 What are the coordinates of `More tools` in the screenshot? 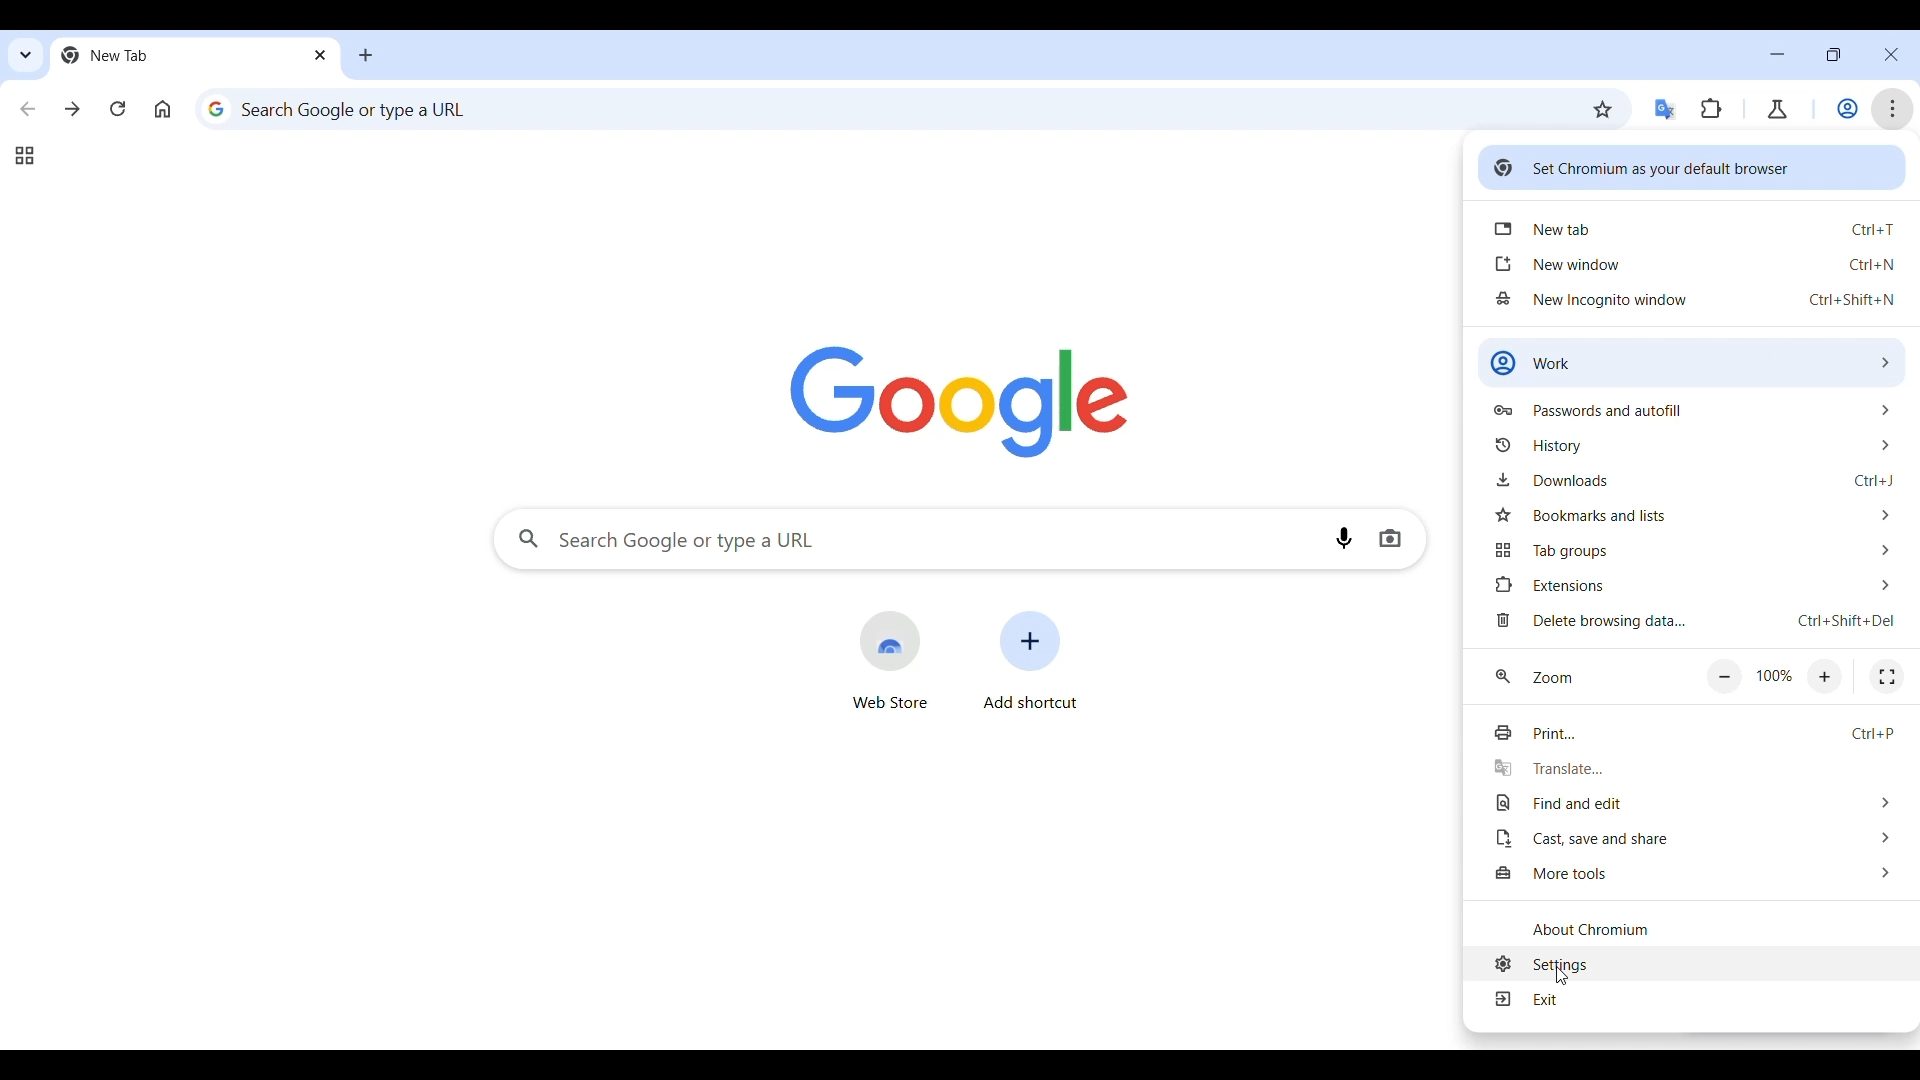 It's located at (1694, 874).